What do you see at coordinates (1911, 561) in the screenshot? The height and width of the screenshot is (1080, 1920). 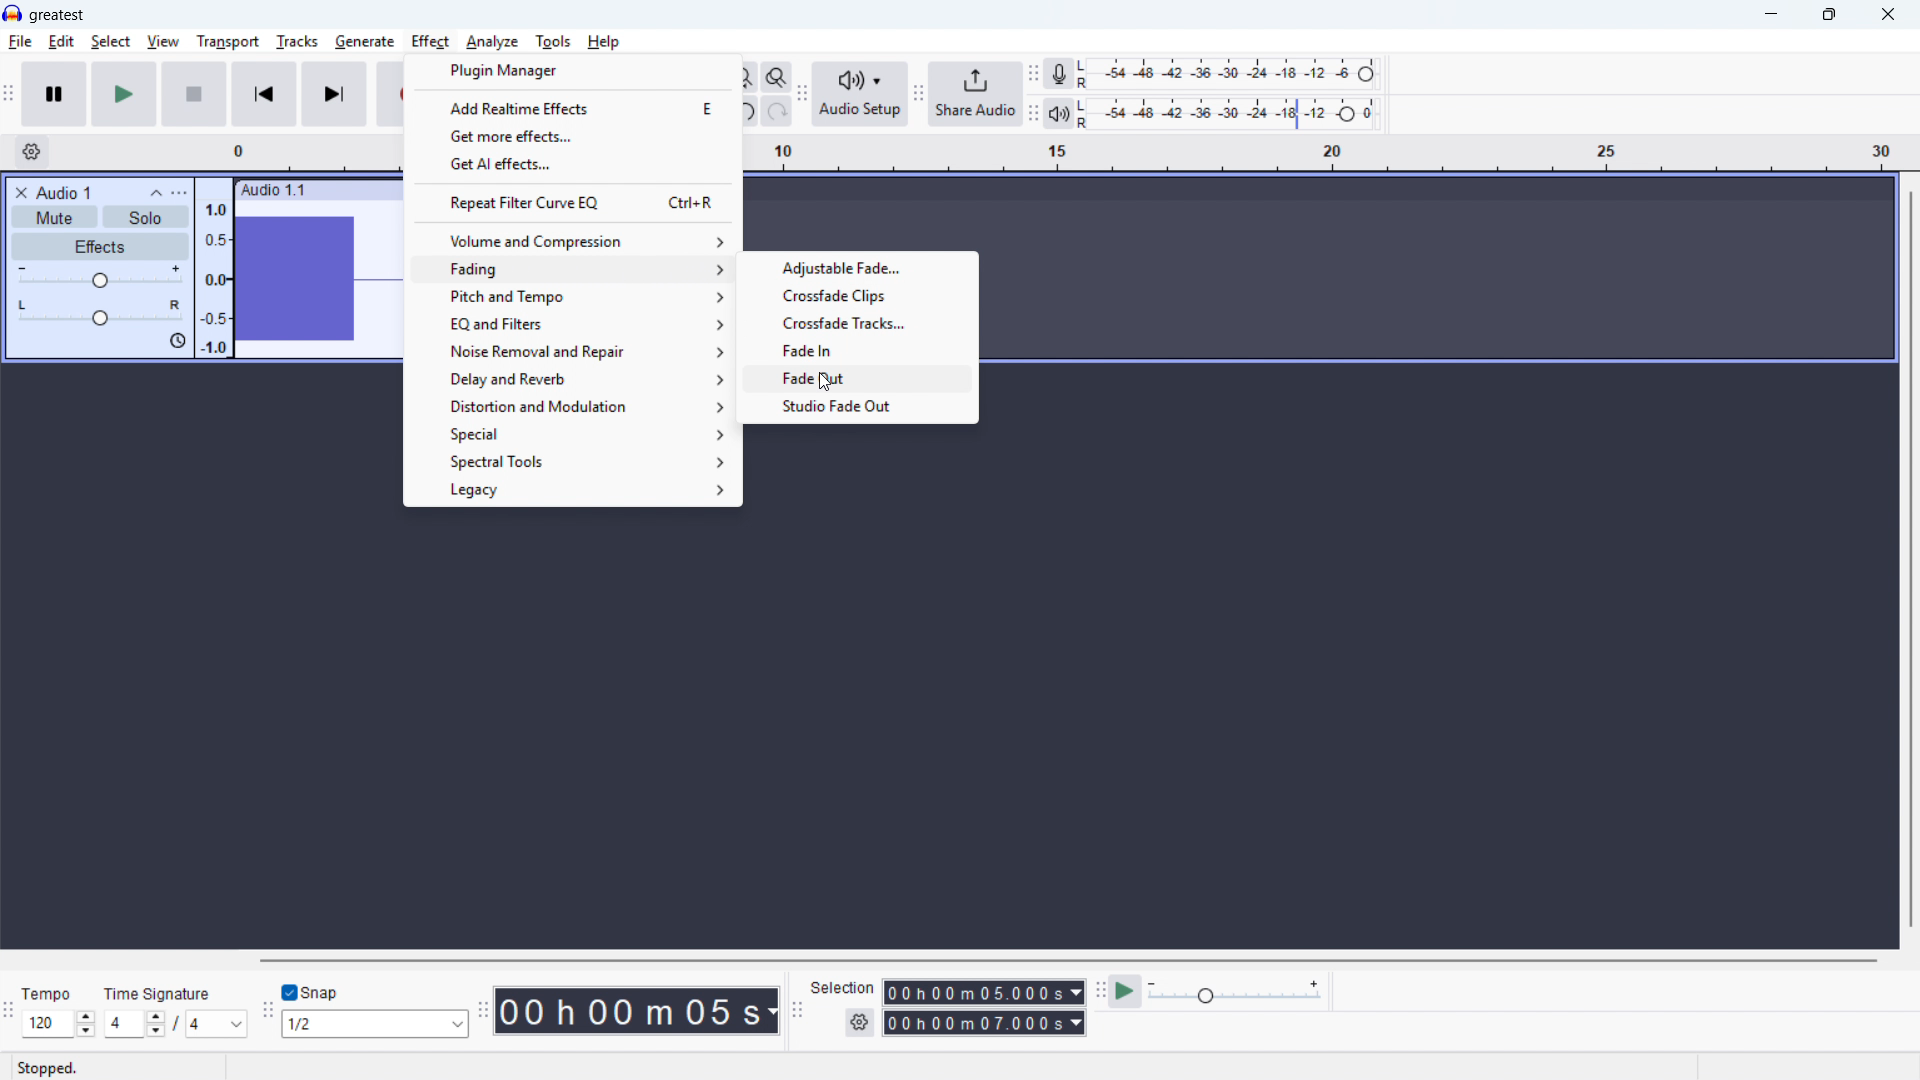 I see `Vertical scroll bar ` at bounding box center [1911, 561].